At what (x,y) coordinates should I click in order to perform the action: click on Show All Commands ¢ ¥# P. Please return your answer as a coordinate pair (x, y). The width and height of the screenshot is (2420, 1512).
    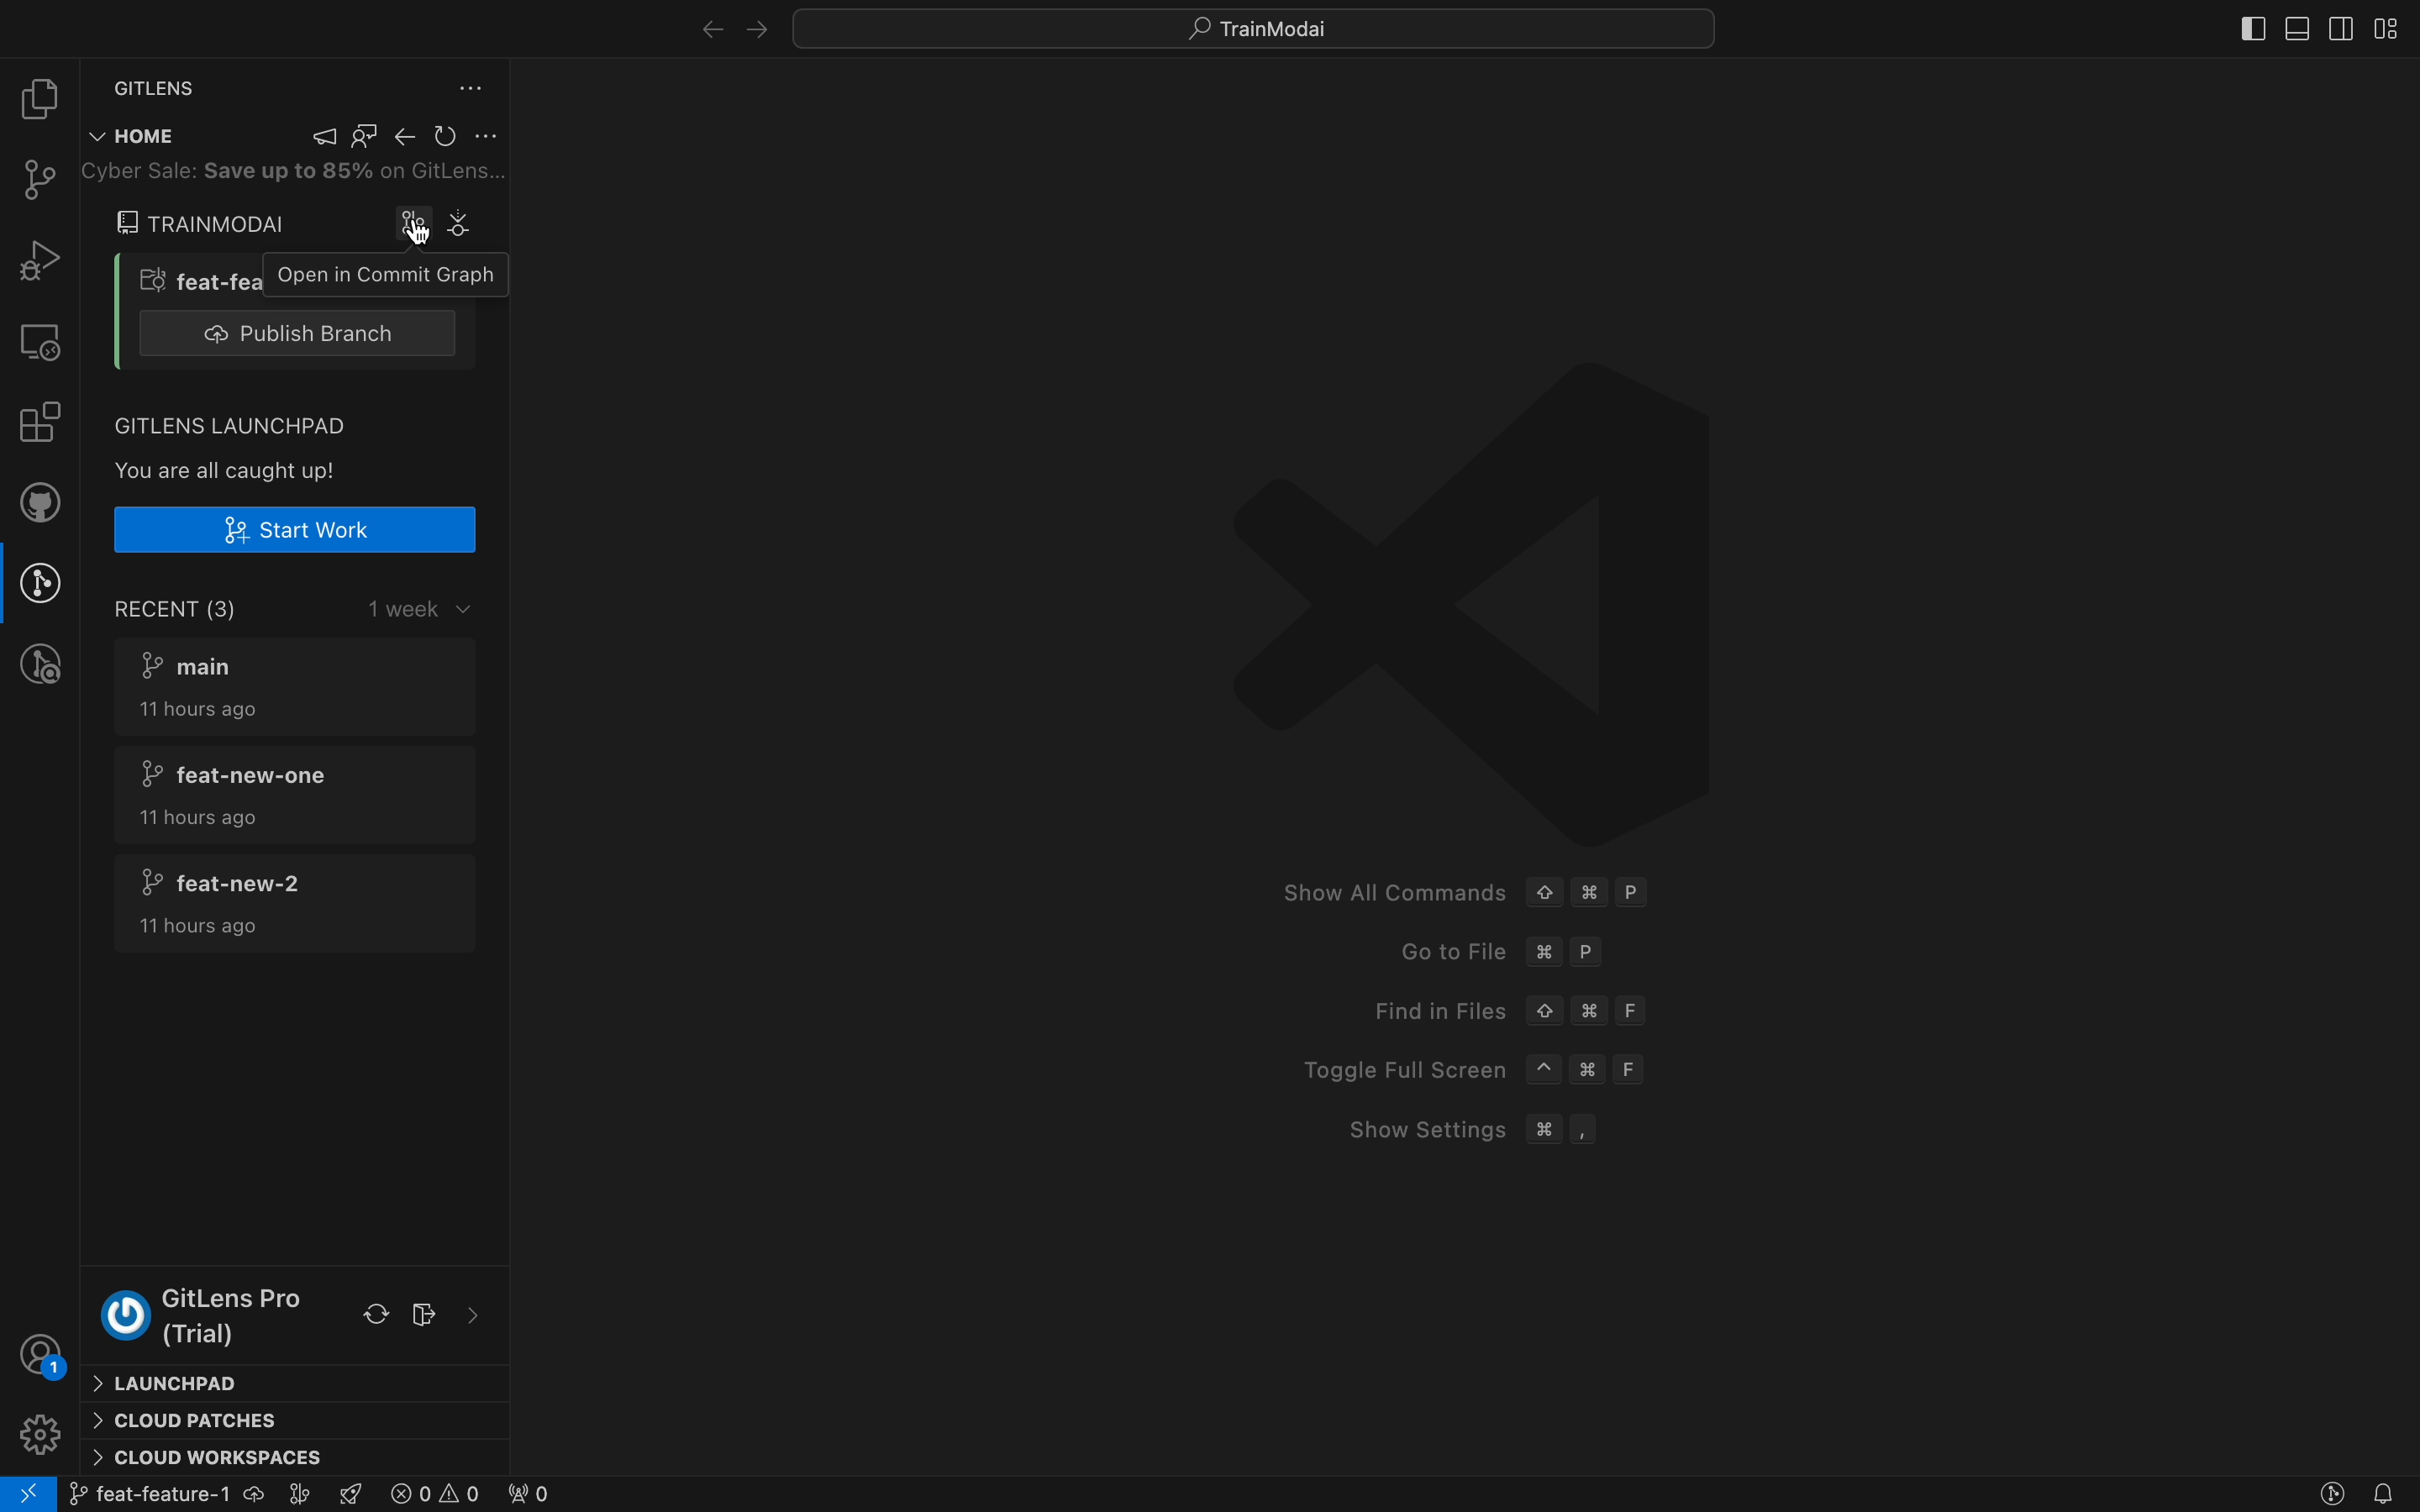
    Looking at the image, I should click on (1456, 881).